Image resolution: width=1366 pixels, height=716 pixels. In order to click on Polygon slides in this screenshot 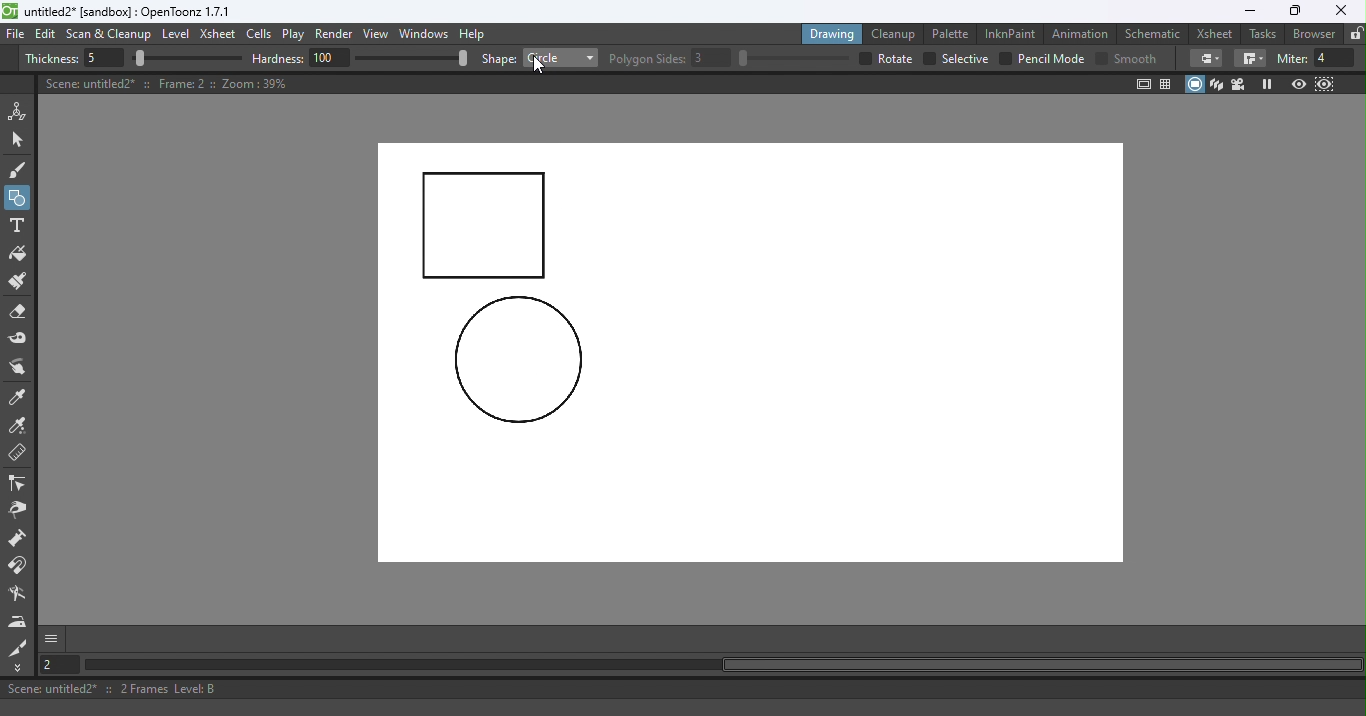, I will do `click(647, 59)`.